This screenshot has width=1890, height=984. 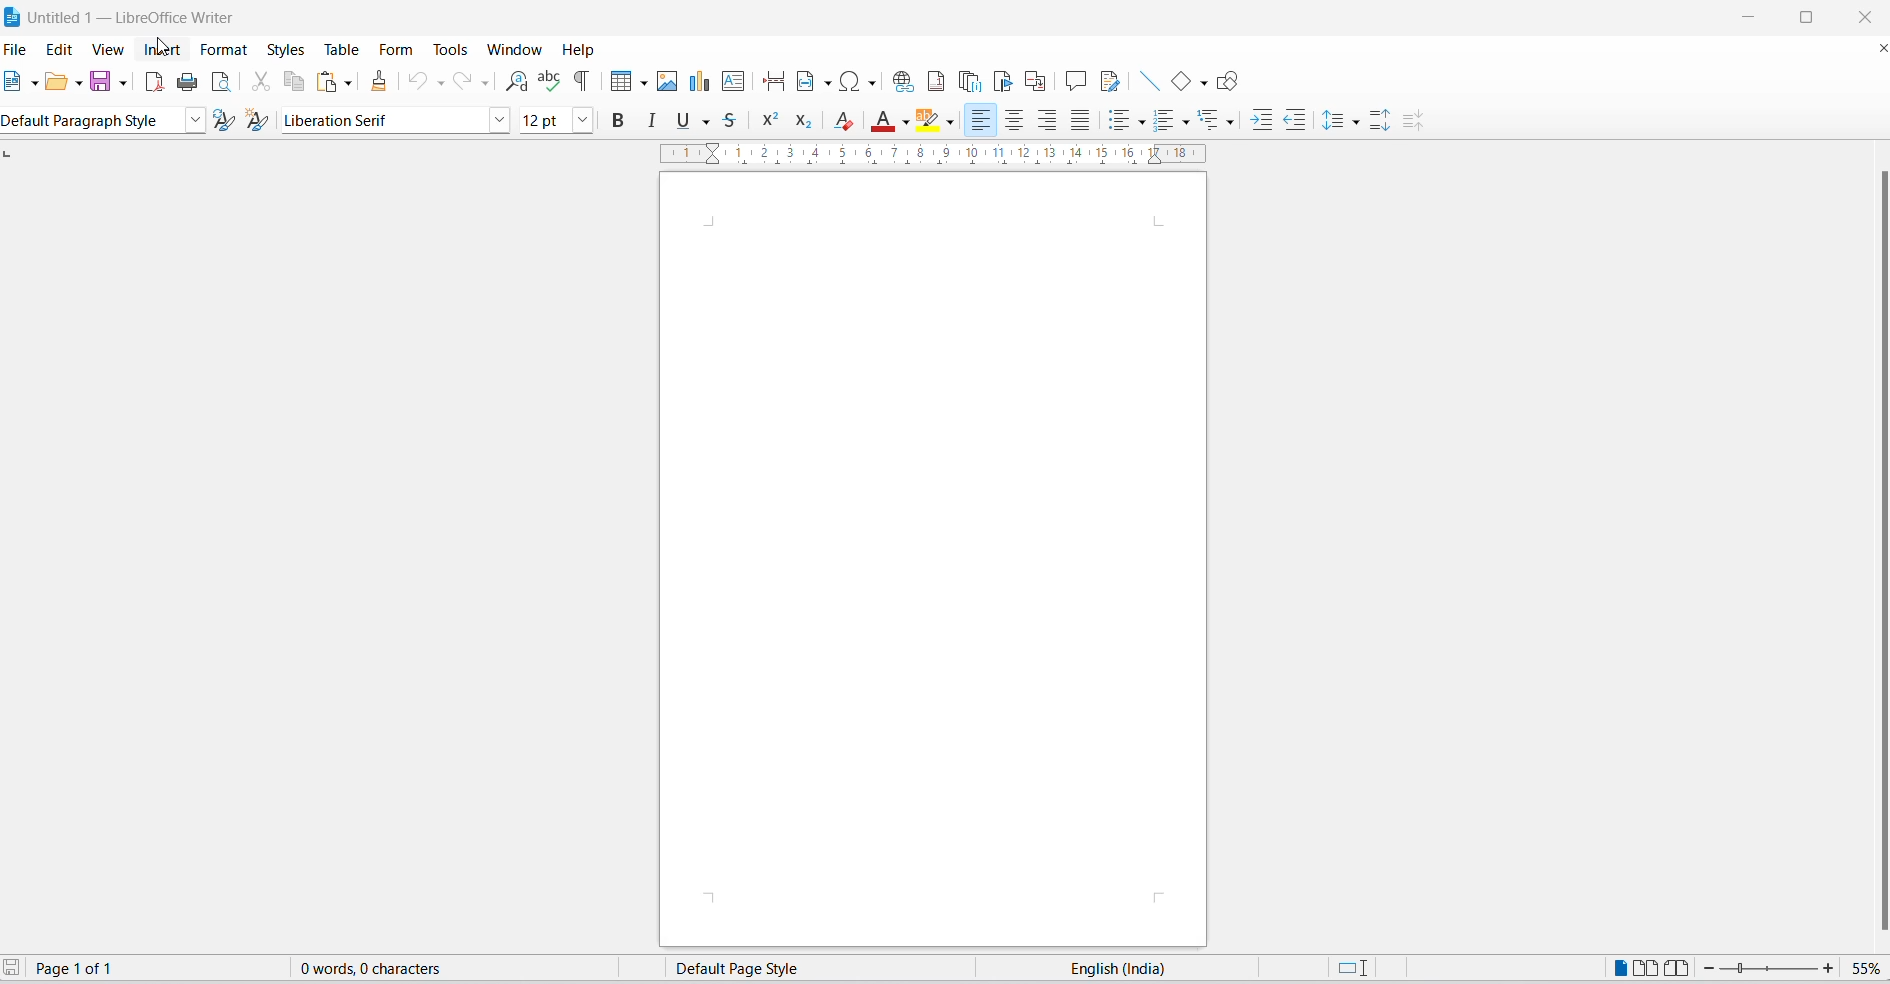 I want to click on select outline format, so click(x=1220, y=121).